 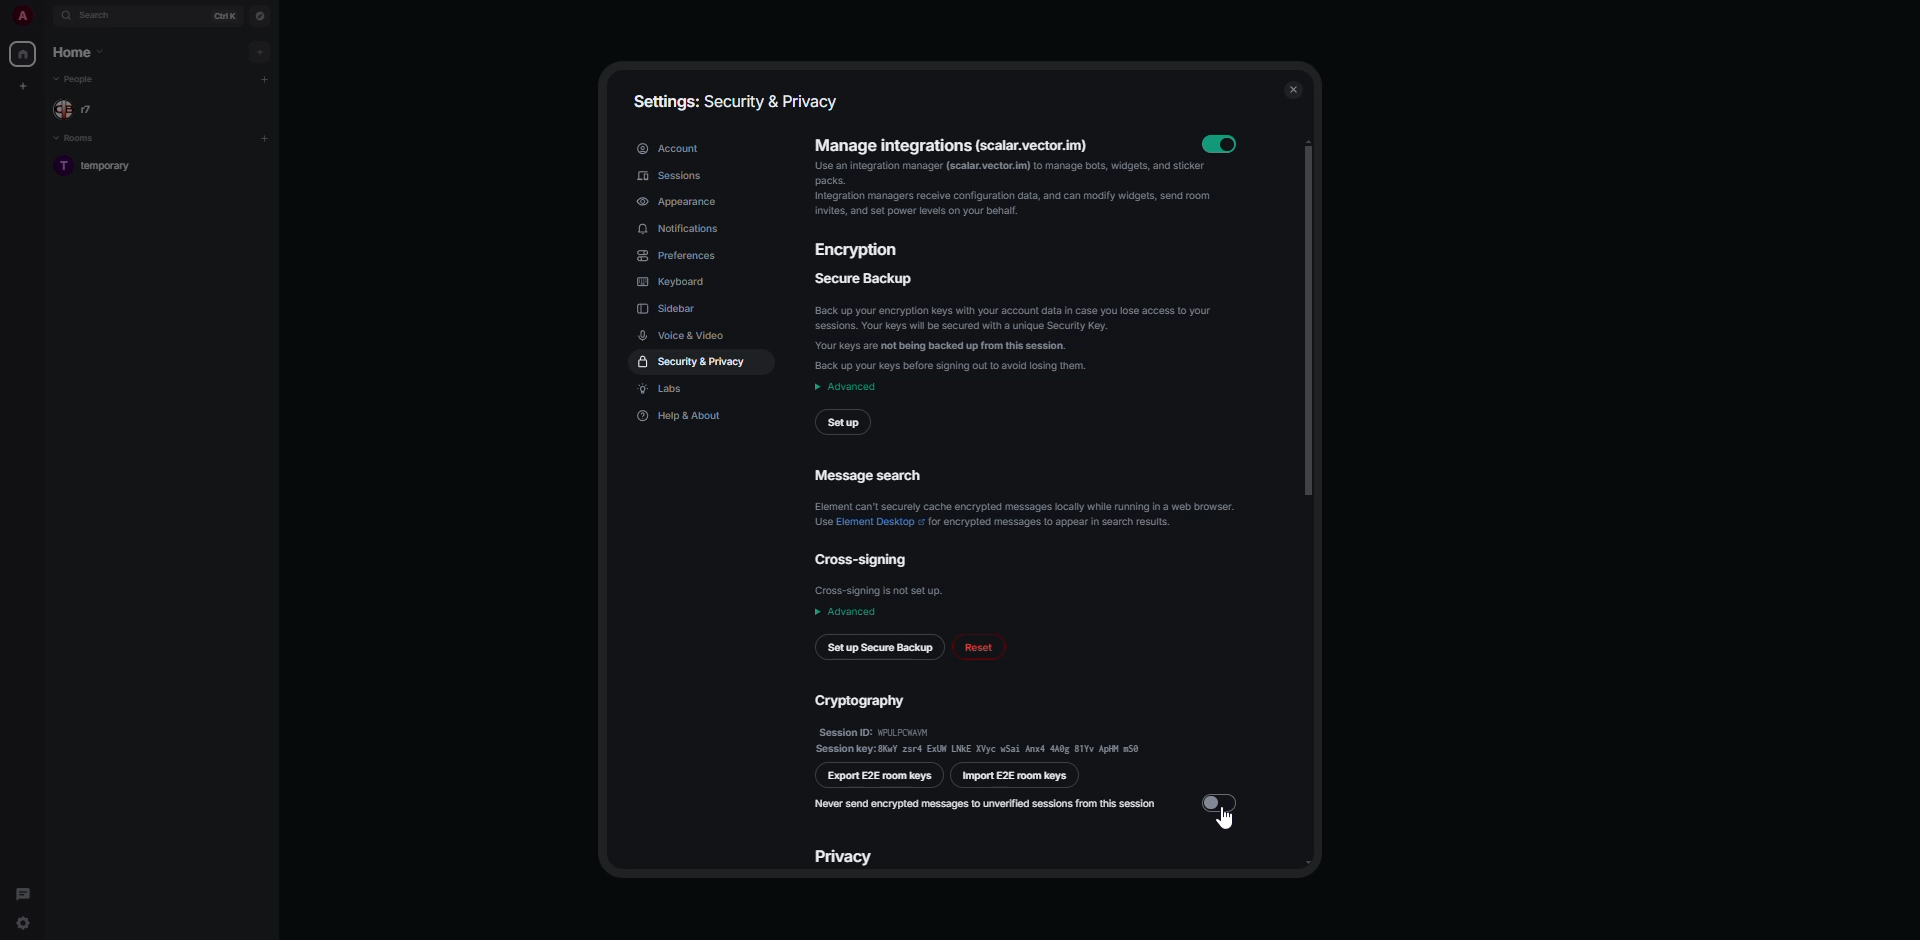 I want to click on rooms, so click(x=76, y=139).